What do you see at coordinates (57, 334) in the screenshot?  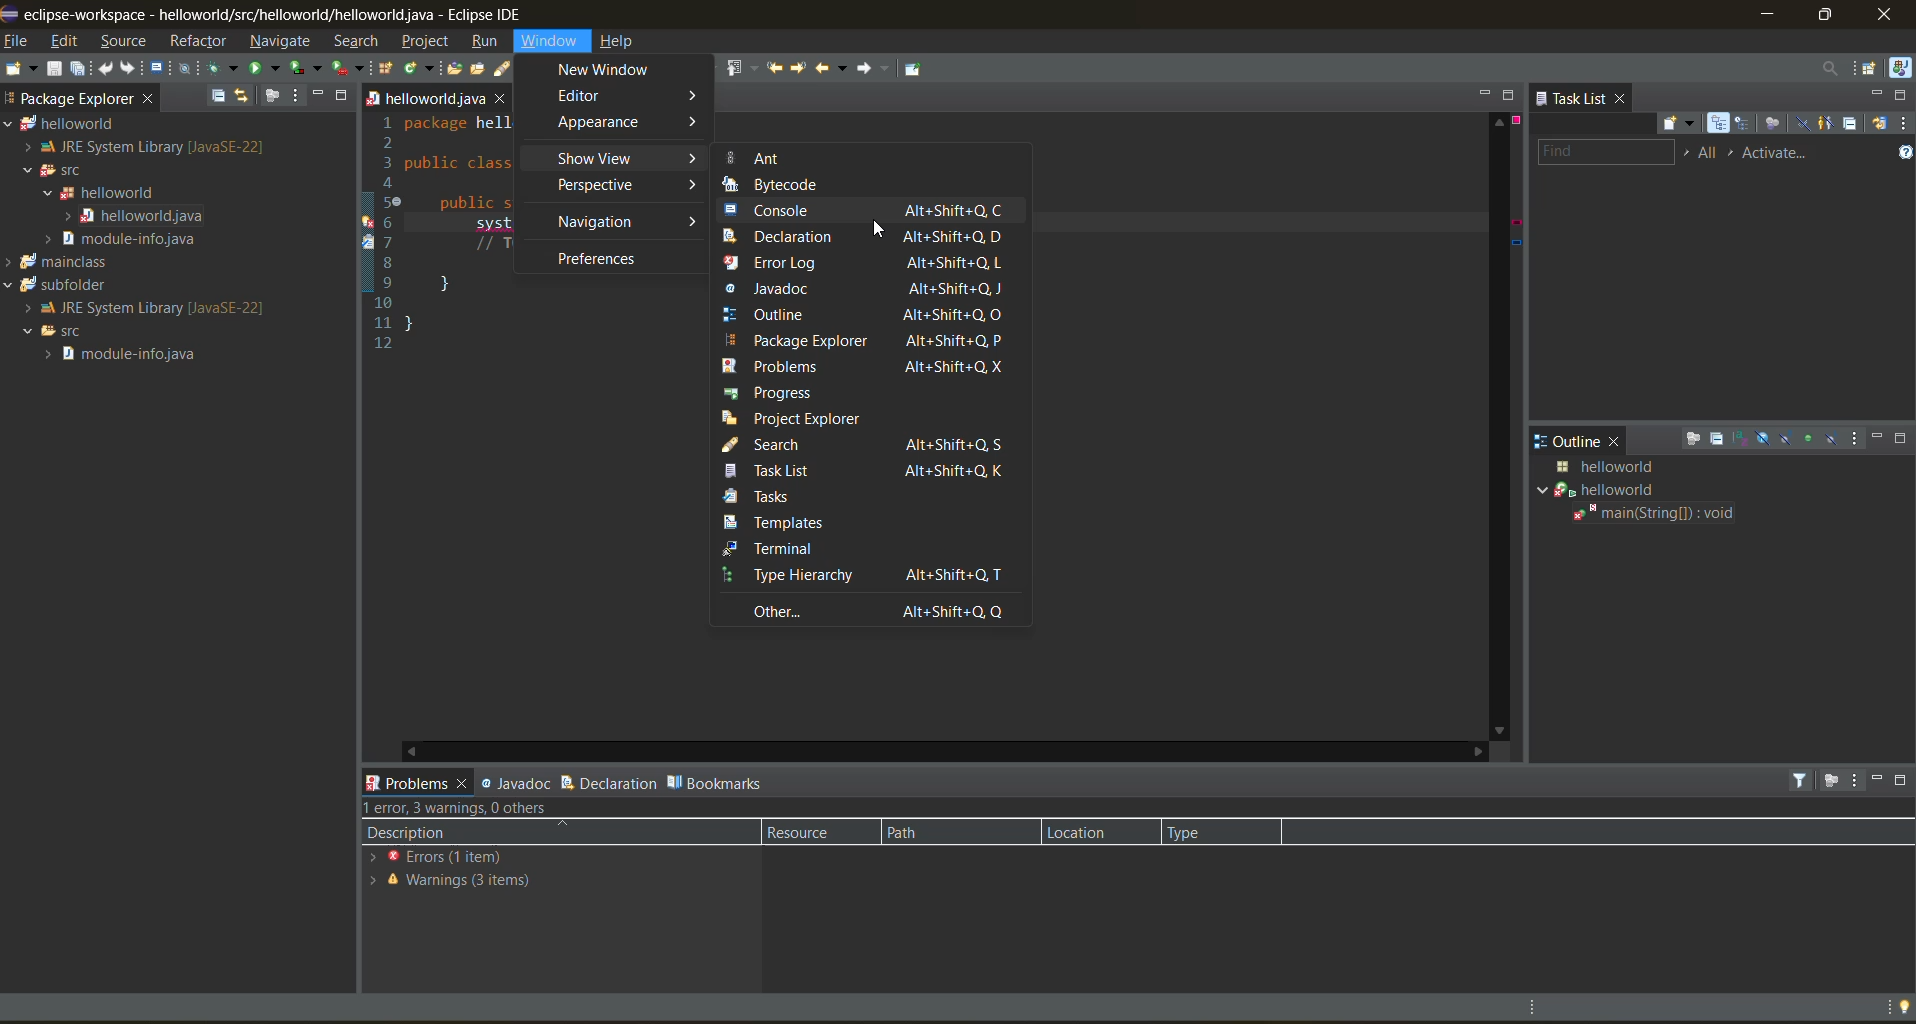 I see `SFC` at bounding box center [57, 334].